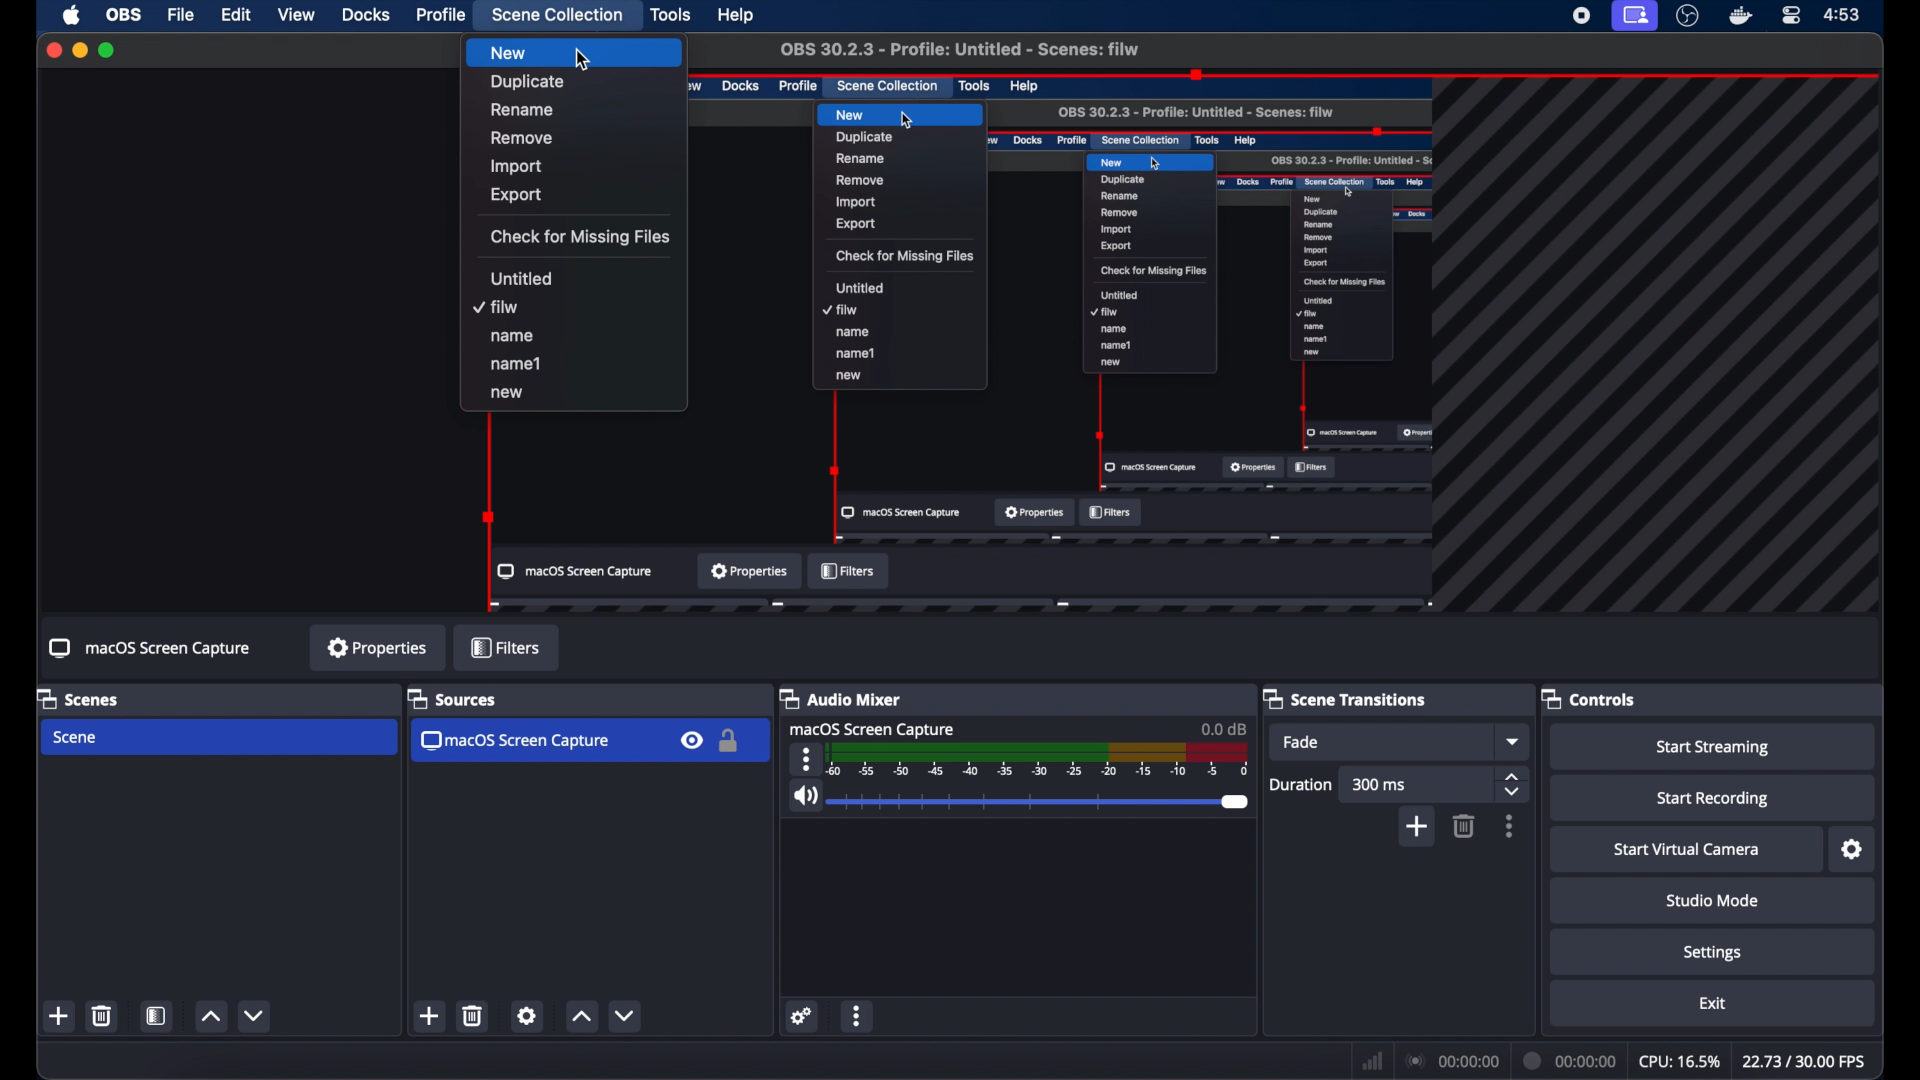 This screenshot has height=1080, width=1920. What do you see at coordinates (1512, 783) in the screenshot?
I see `stepper button` at bounding box center [1512, 783].